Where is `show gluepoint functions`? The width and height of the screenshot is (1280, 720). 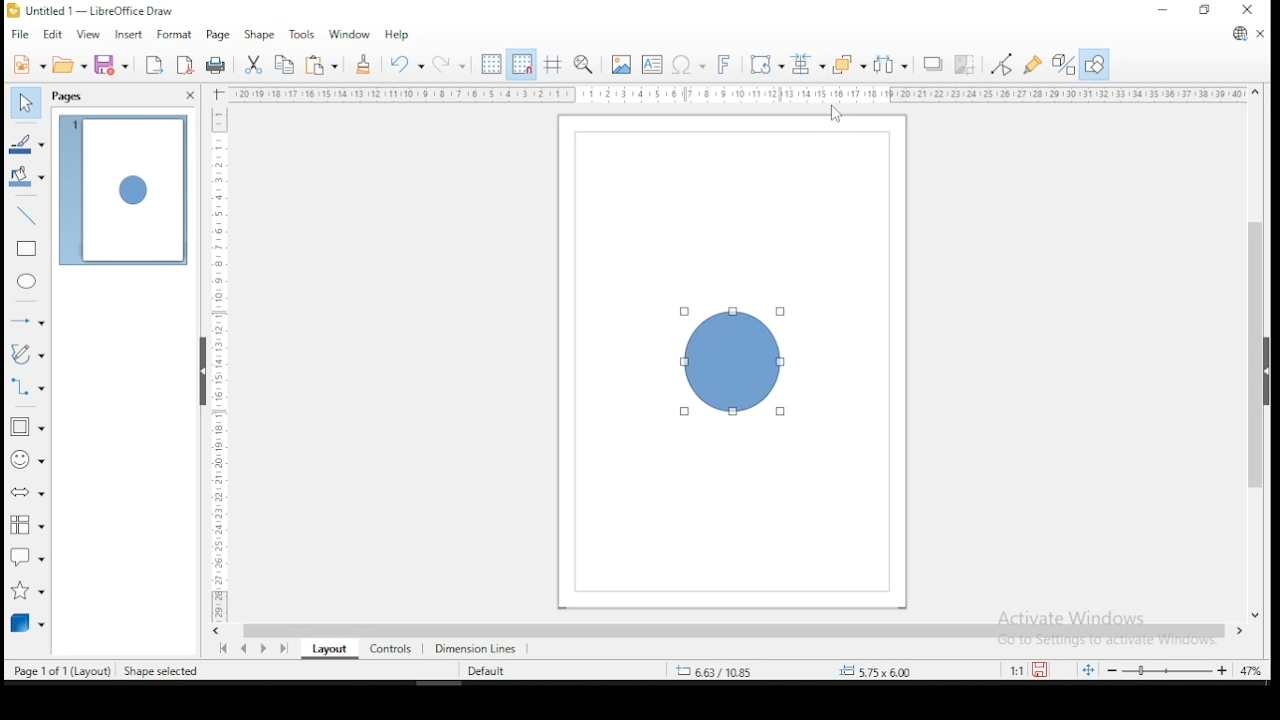
show gluepoint functions is located at coordinates (1033, 66).